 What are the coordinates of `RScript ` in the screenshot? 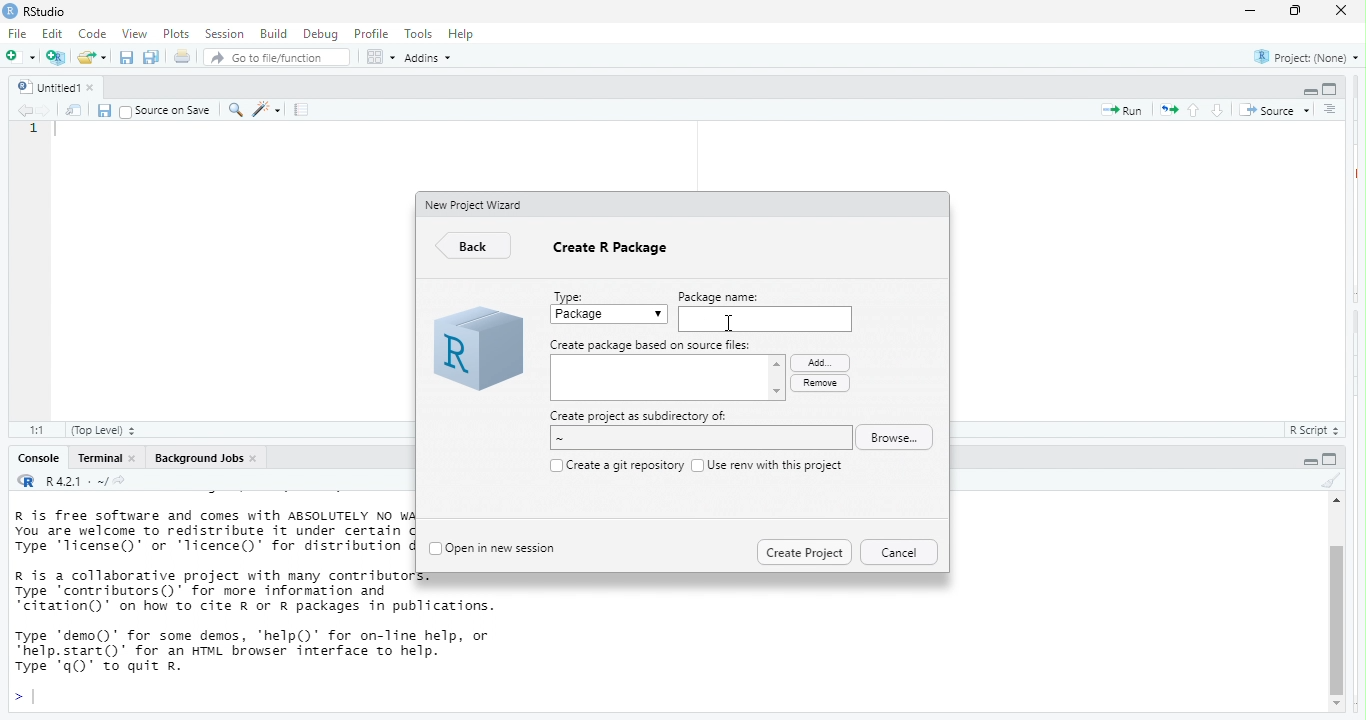 It's located at (1309, 431).